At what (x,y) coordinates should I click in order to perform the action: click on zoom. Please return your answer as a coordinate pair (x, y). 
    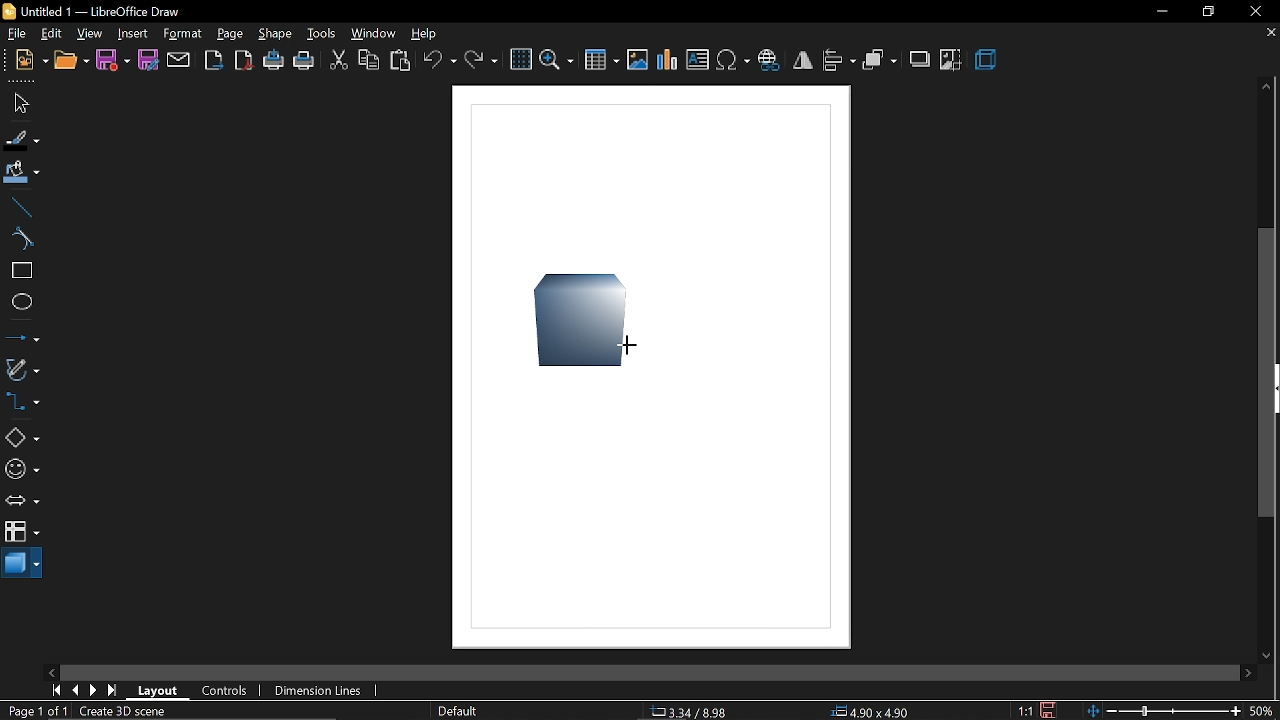
    Looking at the image, I should click on (556, 61).